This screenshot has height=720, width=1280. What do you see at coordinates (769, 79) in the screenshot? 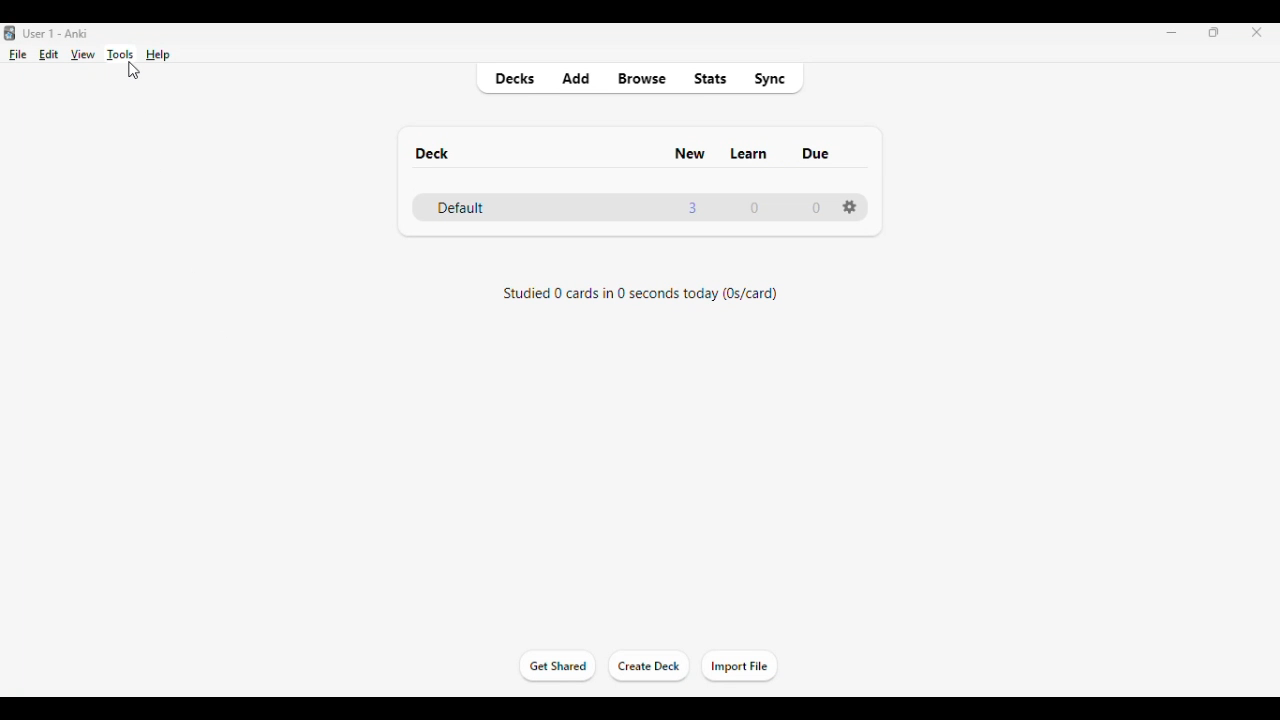
I see `sync` at bounding box center [769, 79].